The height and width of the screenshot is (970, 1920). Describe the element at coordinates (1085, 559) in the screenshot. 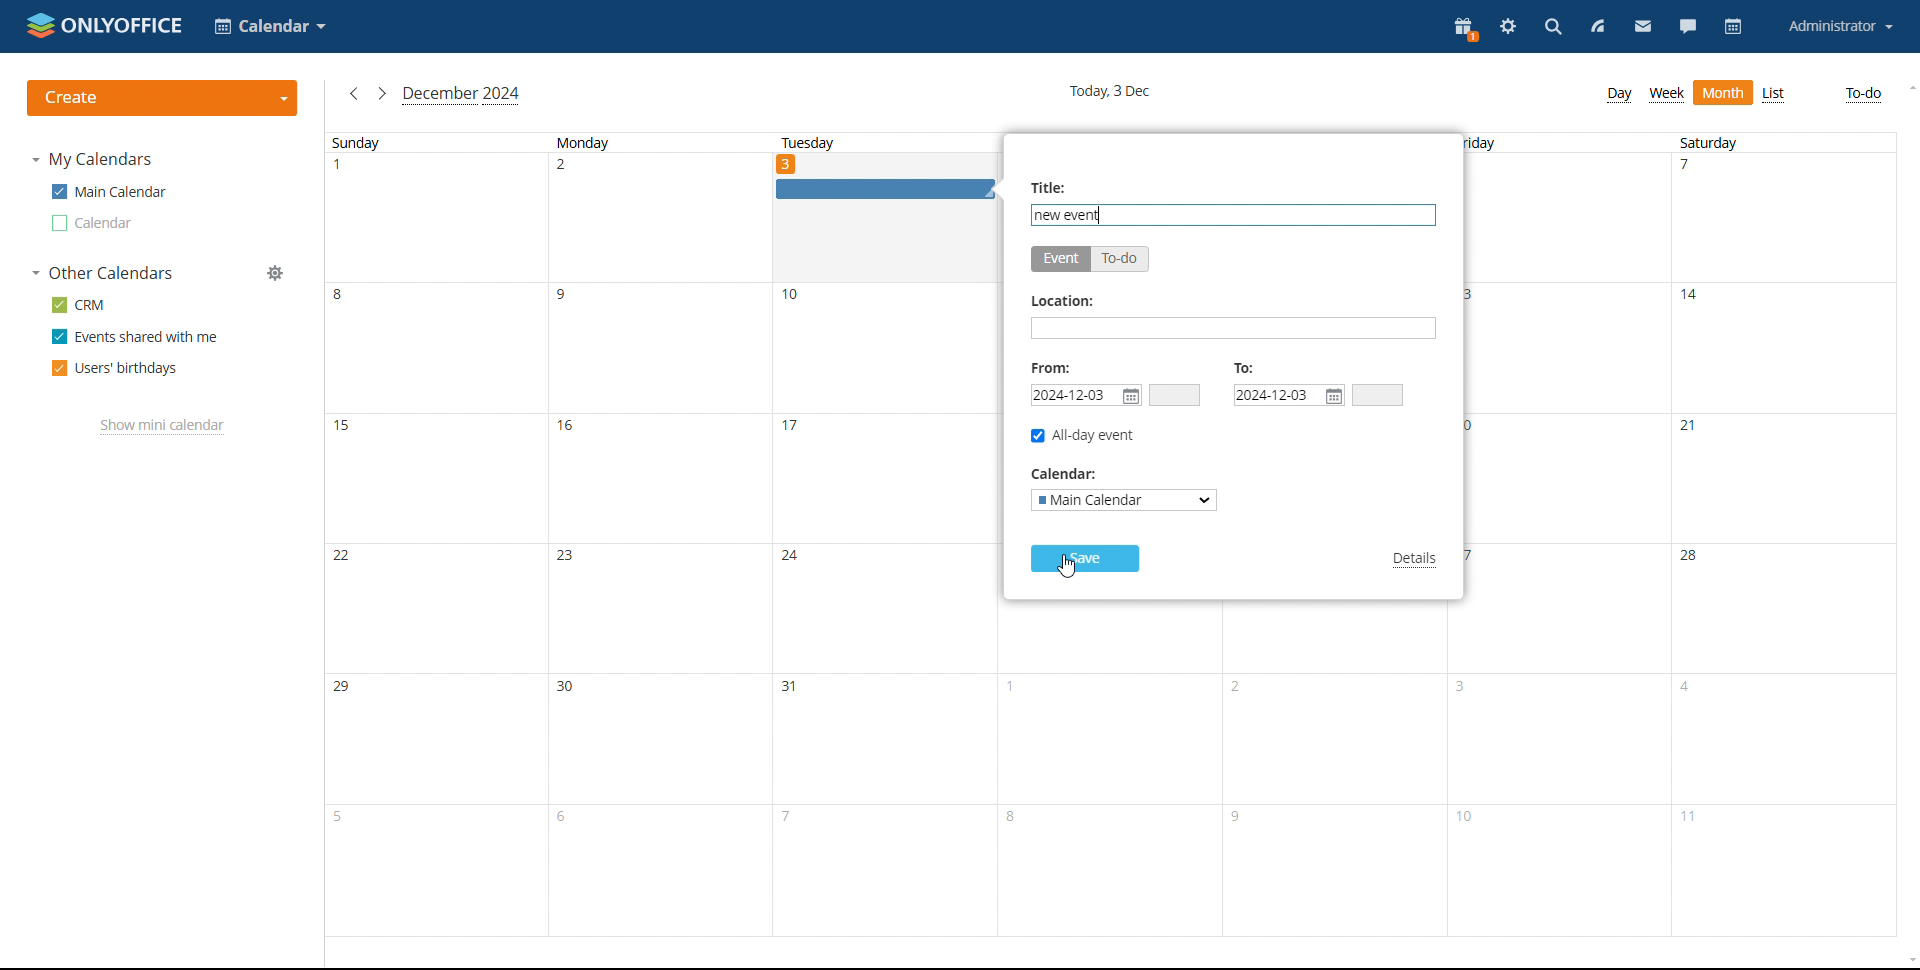

I see `save` at that location.